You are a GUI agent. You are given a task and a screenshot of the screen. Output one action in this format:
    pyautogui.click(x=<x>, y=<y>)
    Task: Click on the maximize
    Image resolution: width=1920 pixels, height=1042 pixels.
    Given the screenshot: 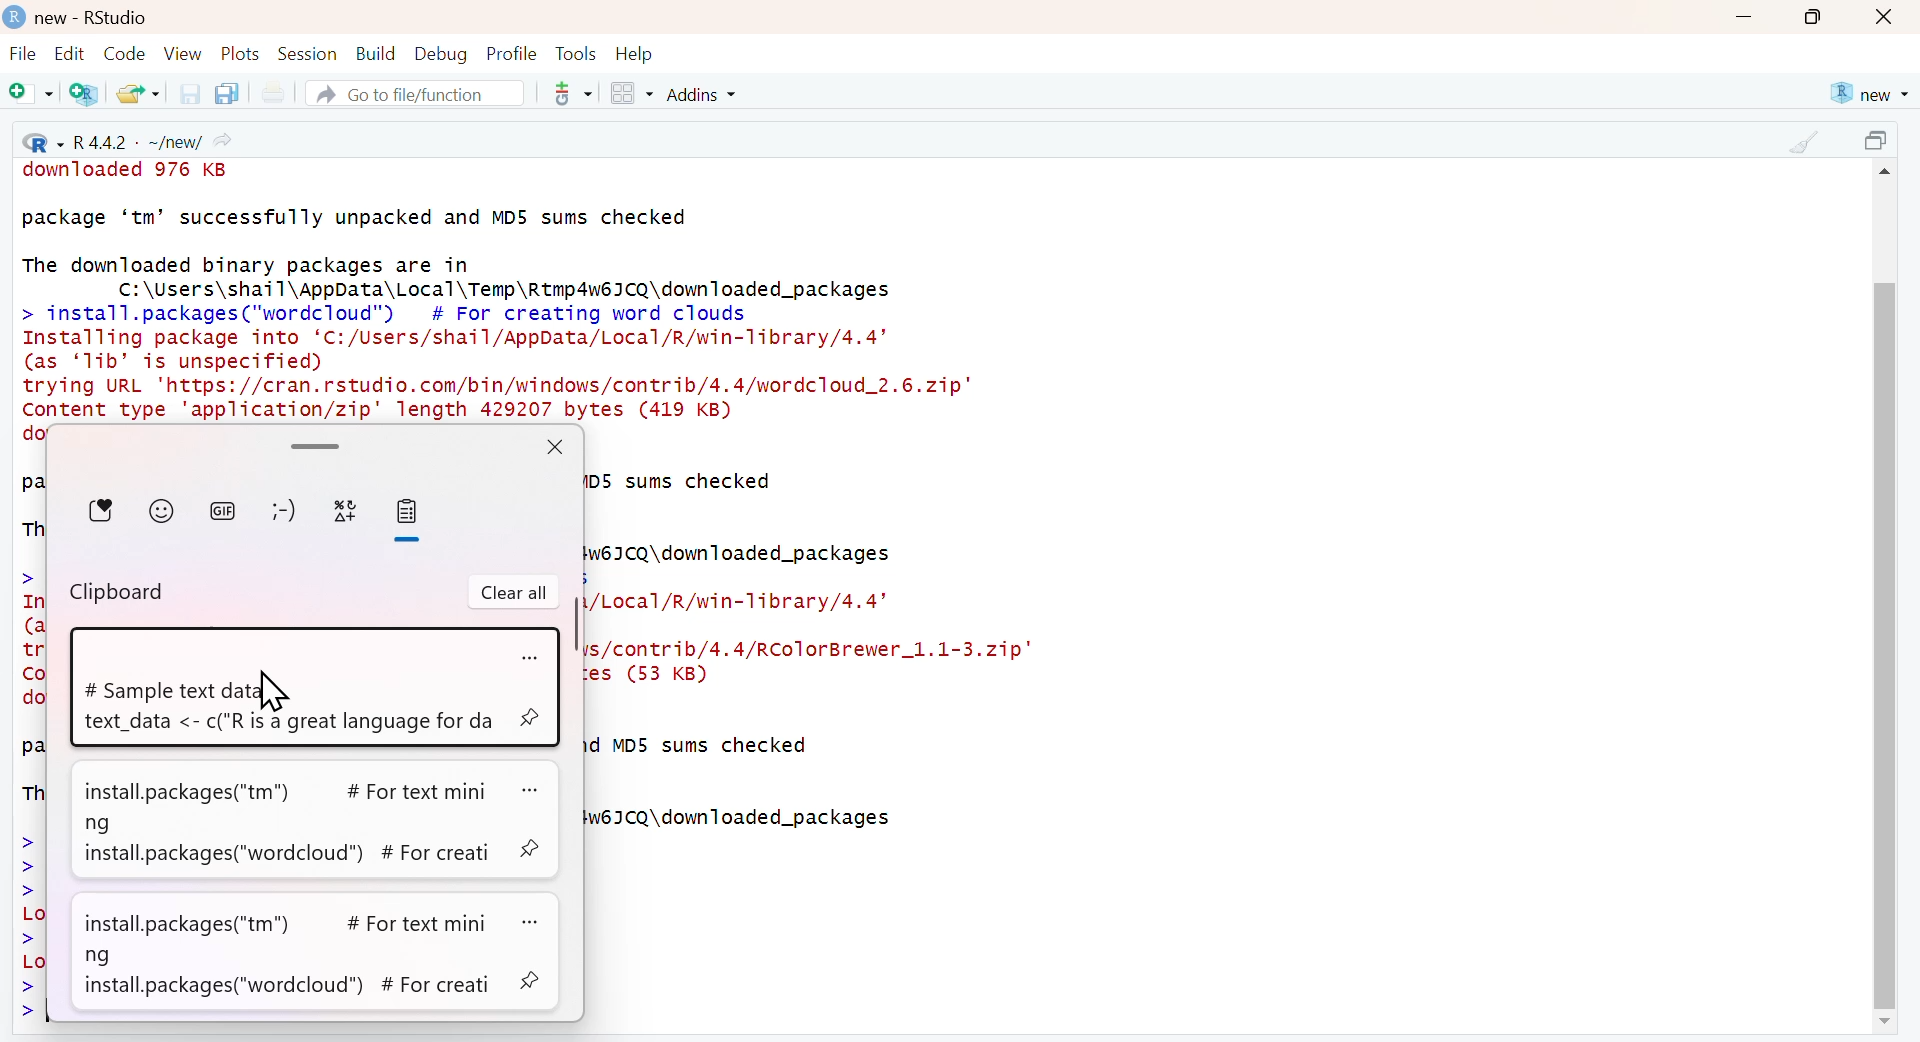 What is the action you would take?
    pyautogui.click(x=1817, y=17)
    